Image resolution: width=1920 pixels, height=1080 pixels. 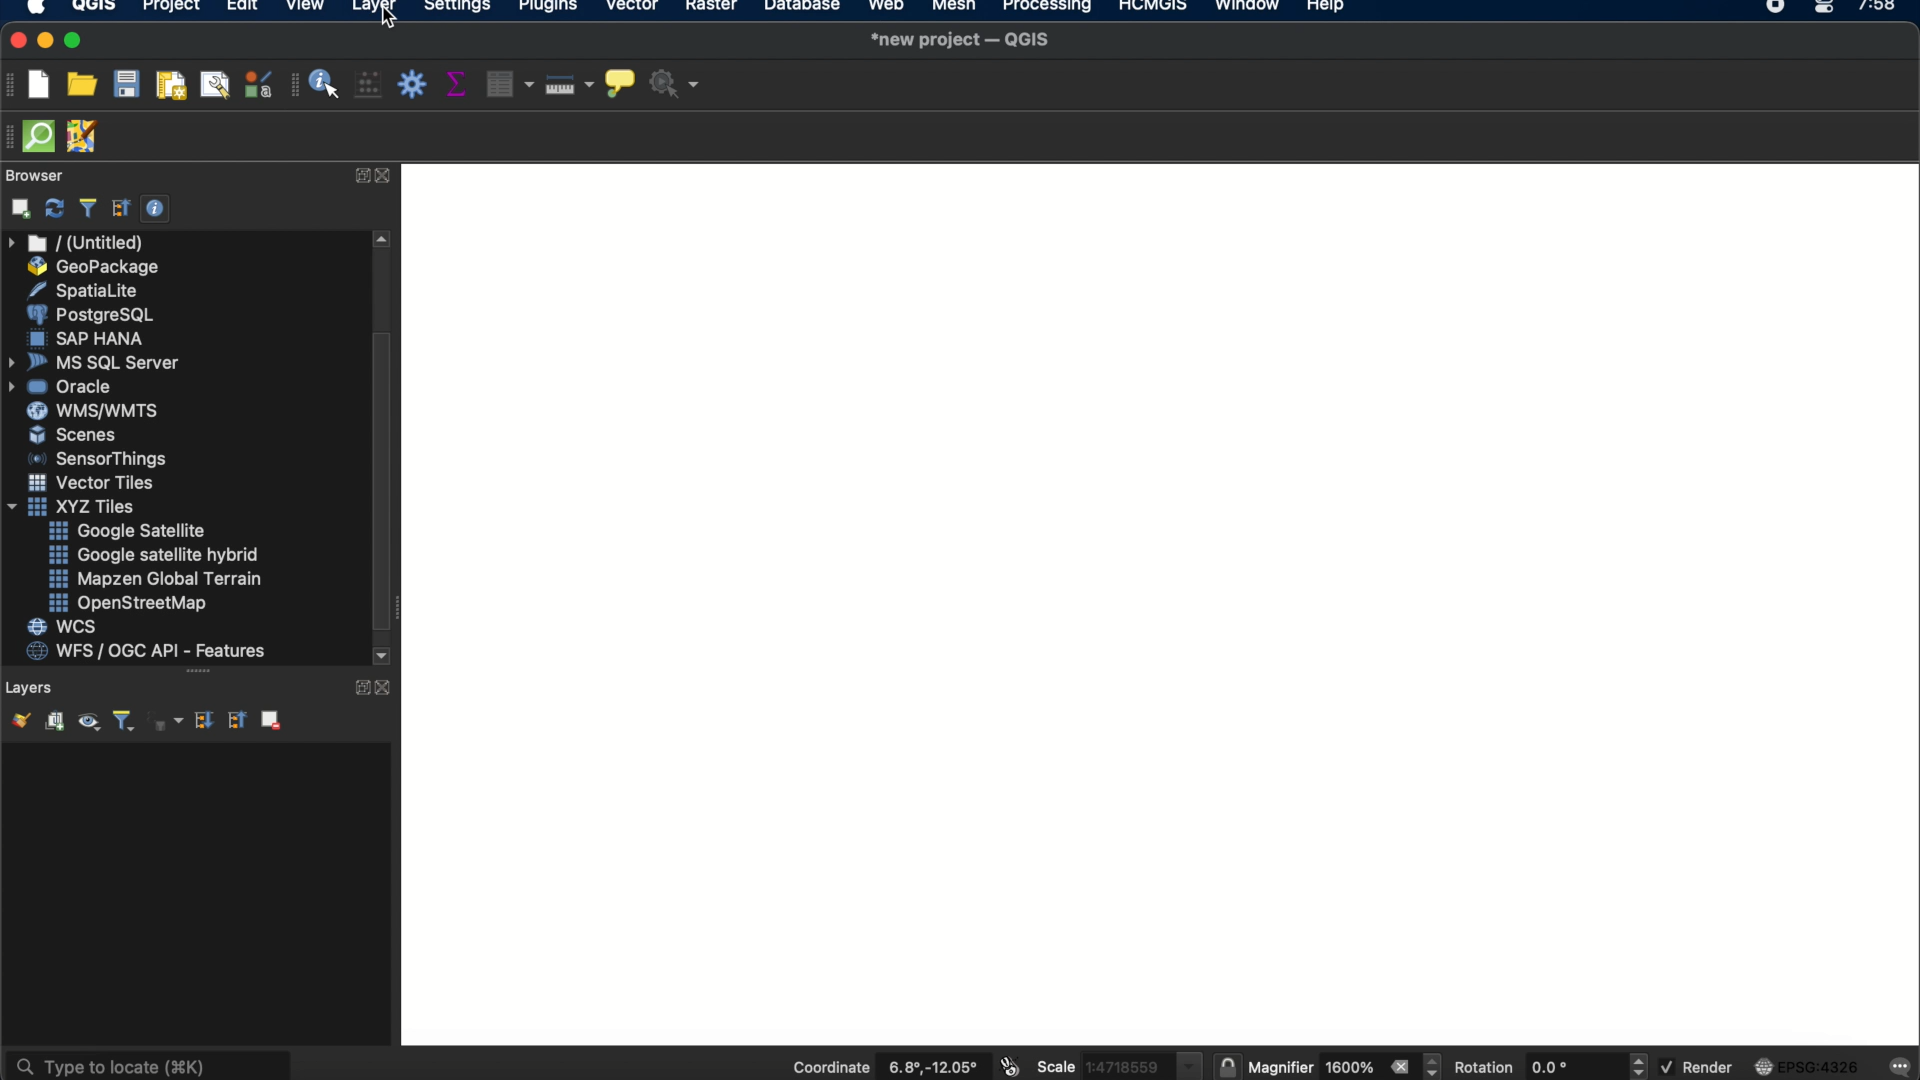 I want to click on project toolbar, so click(x=12, y=84).